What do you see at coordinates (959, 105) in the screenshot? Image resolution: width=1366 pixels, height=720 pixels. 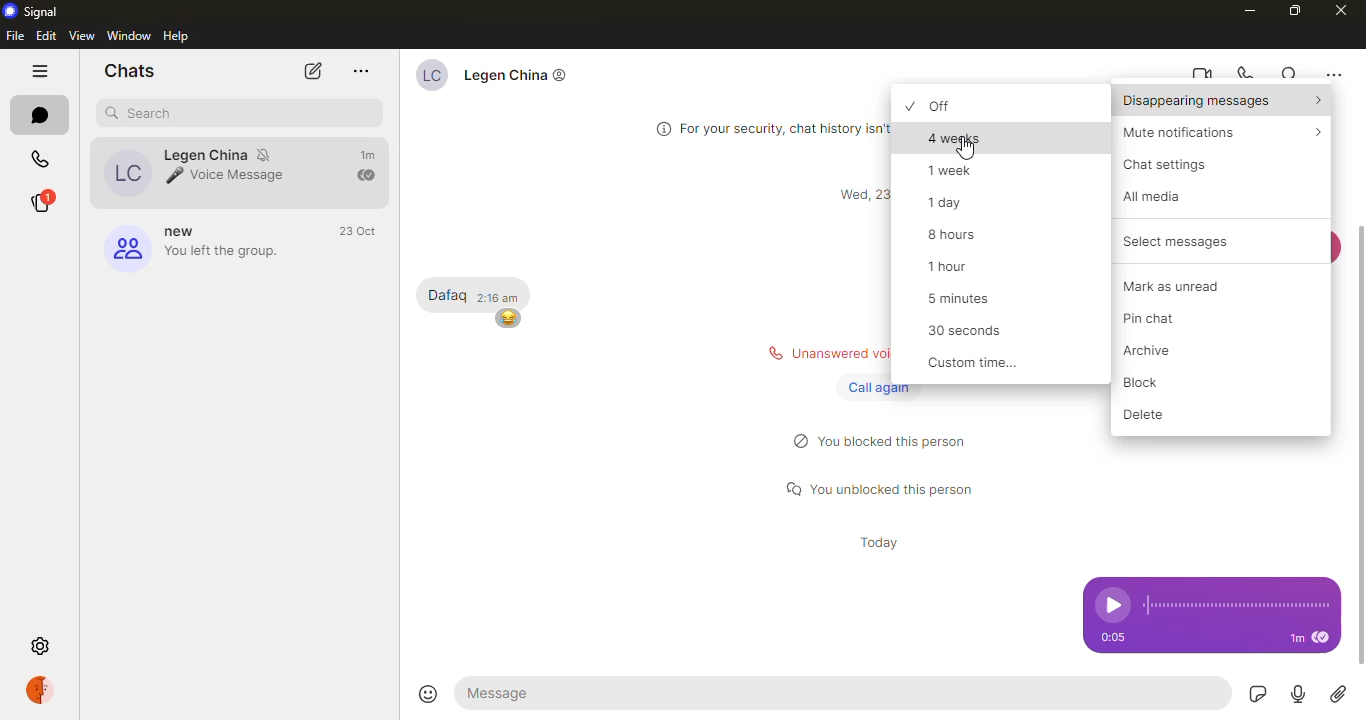 I see `off` at bounding box center [959, 105].